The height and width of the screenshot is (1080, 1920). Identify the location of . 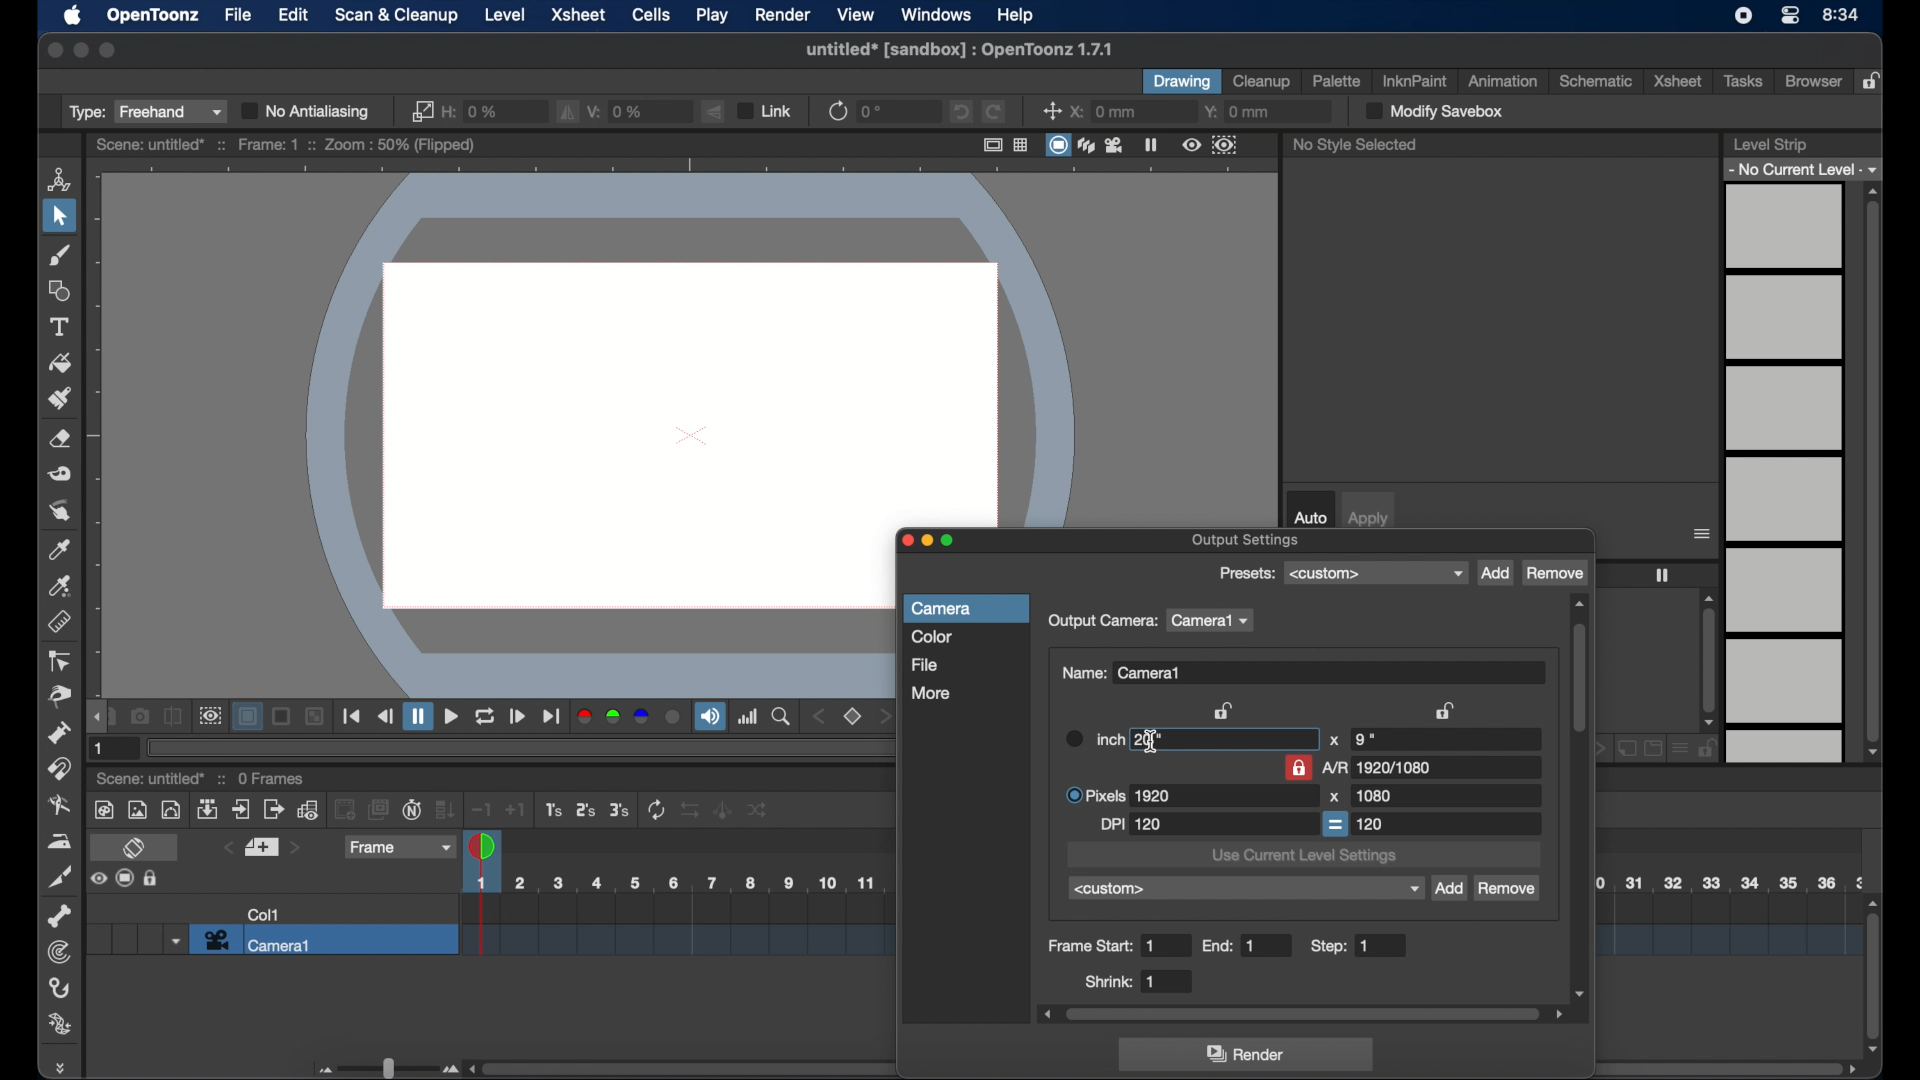
(694, 810).